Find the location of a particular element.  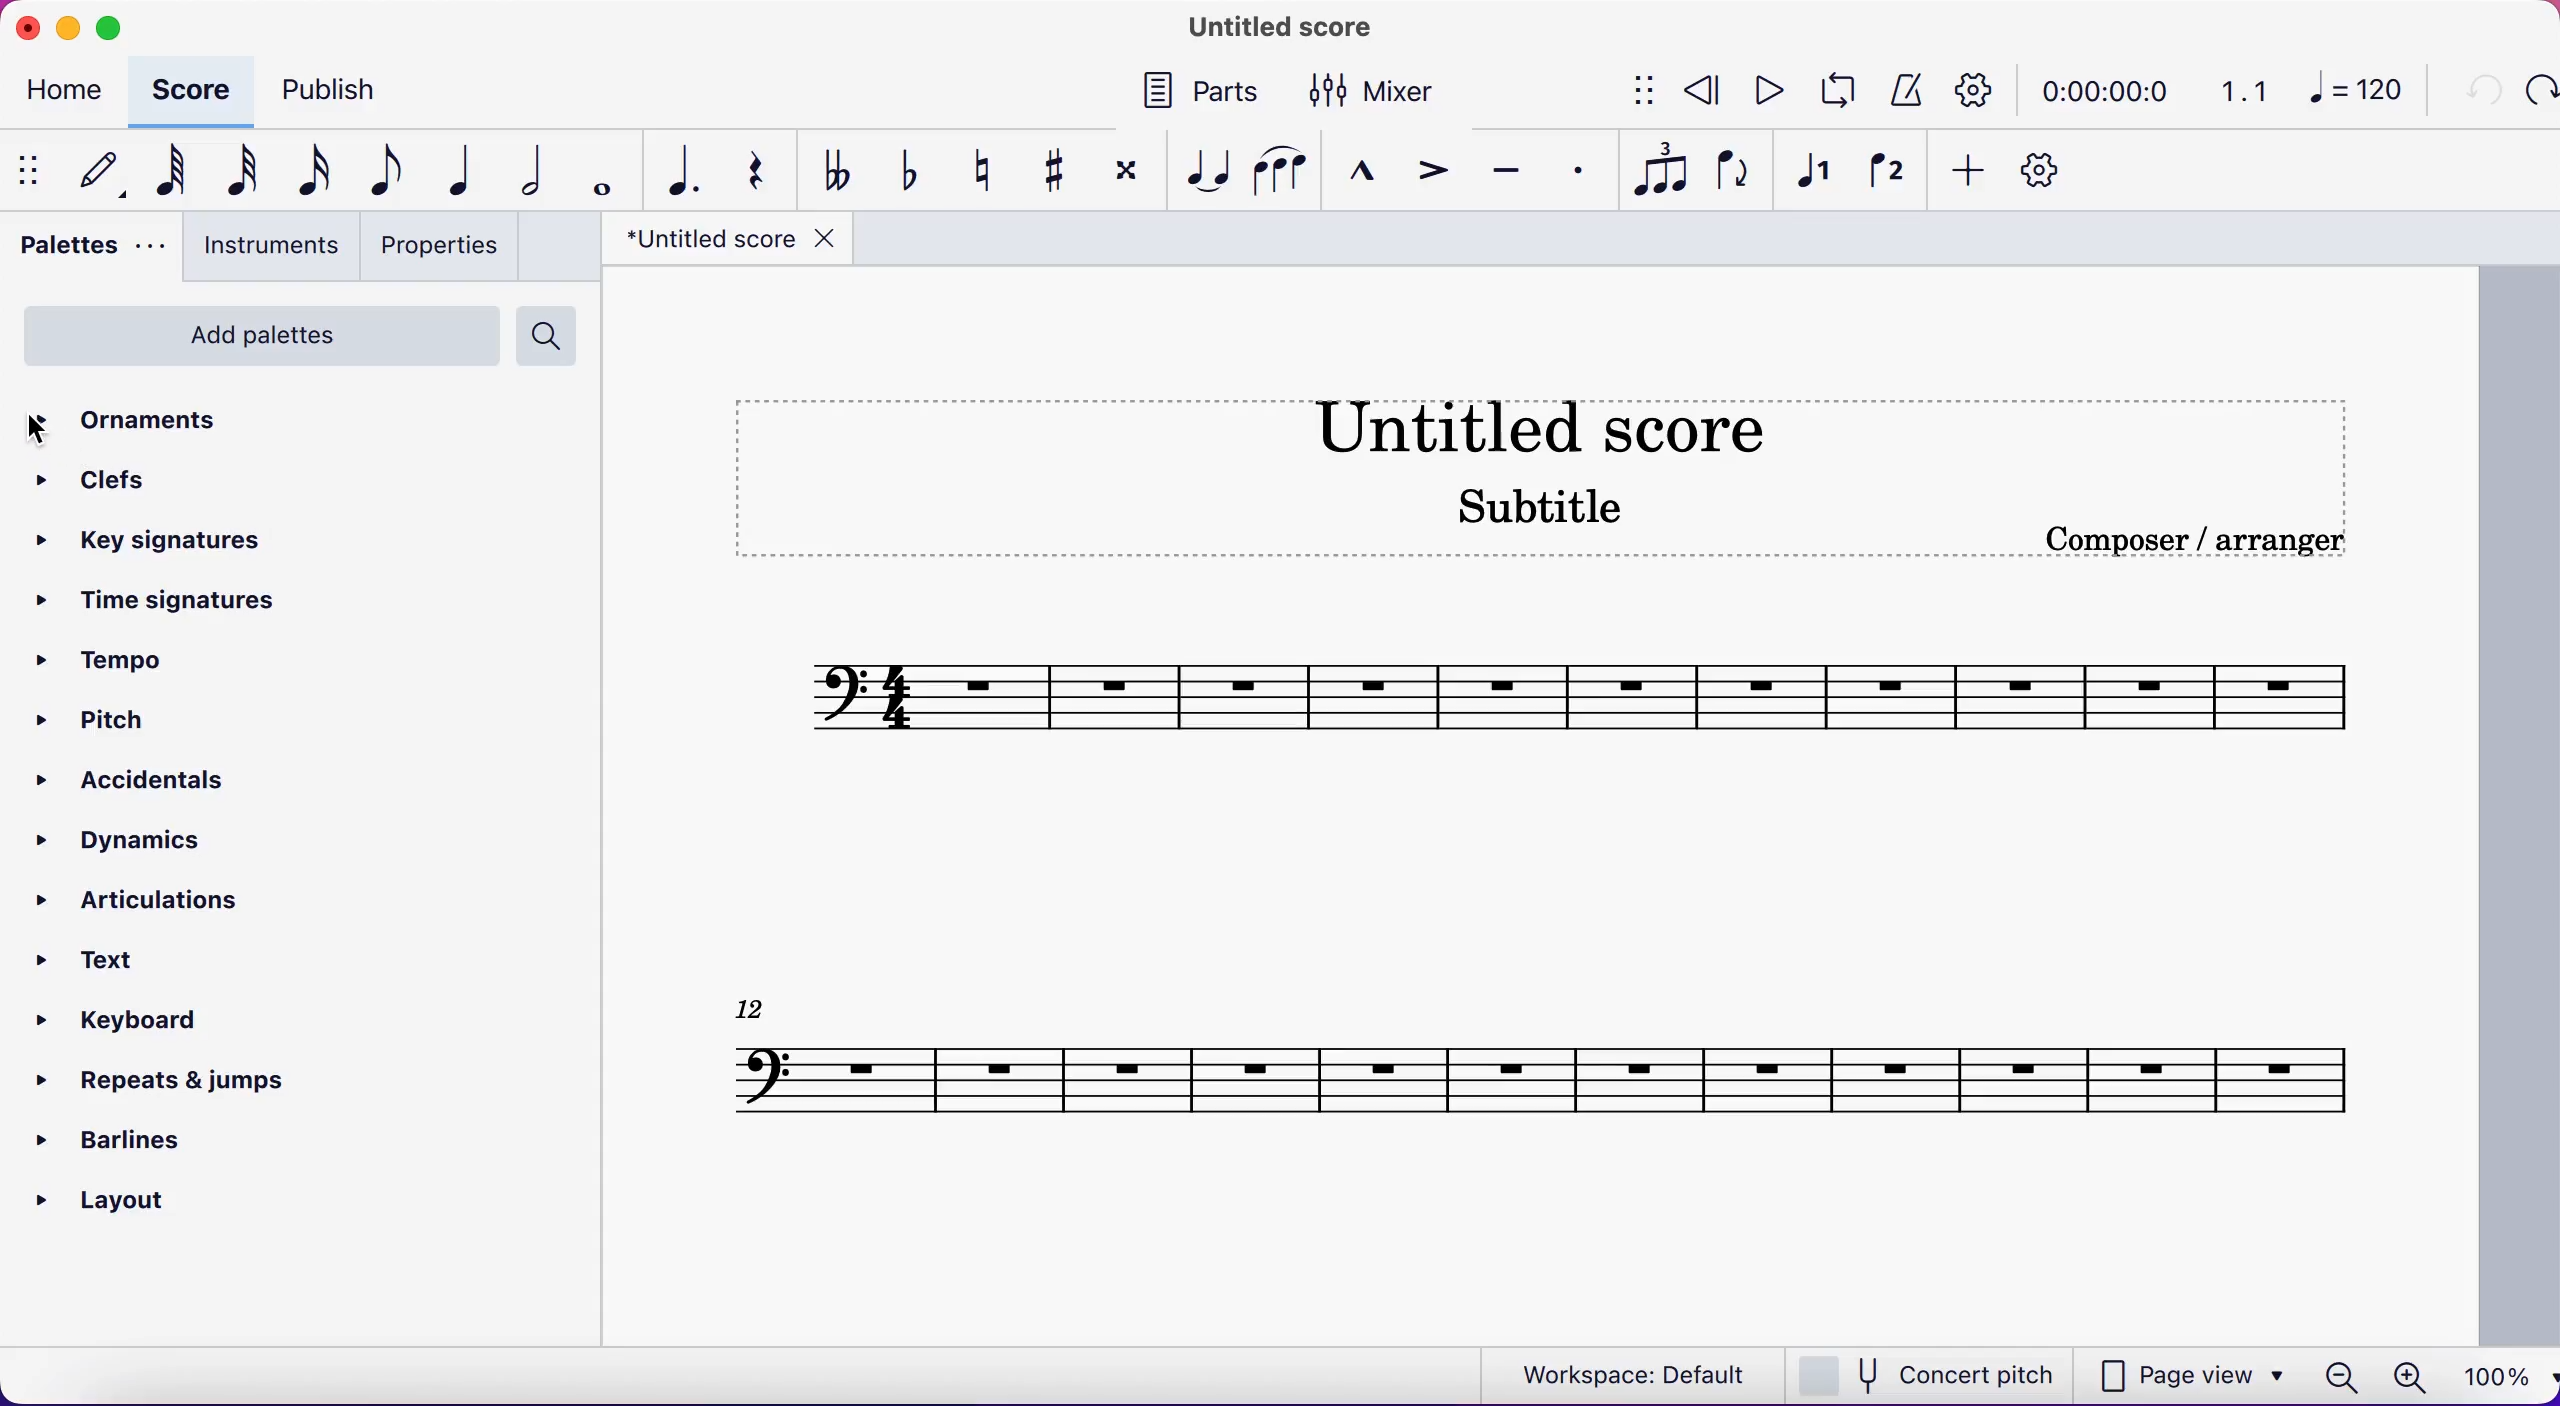

toggle flat is located at coordinates (906, 172).